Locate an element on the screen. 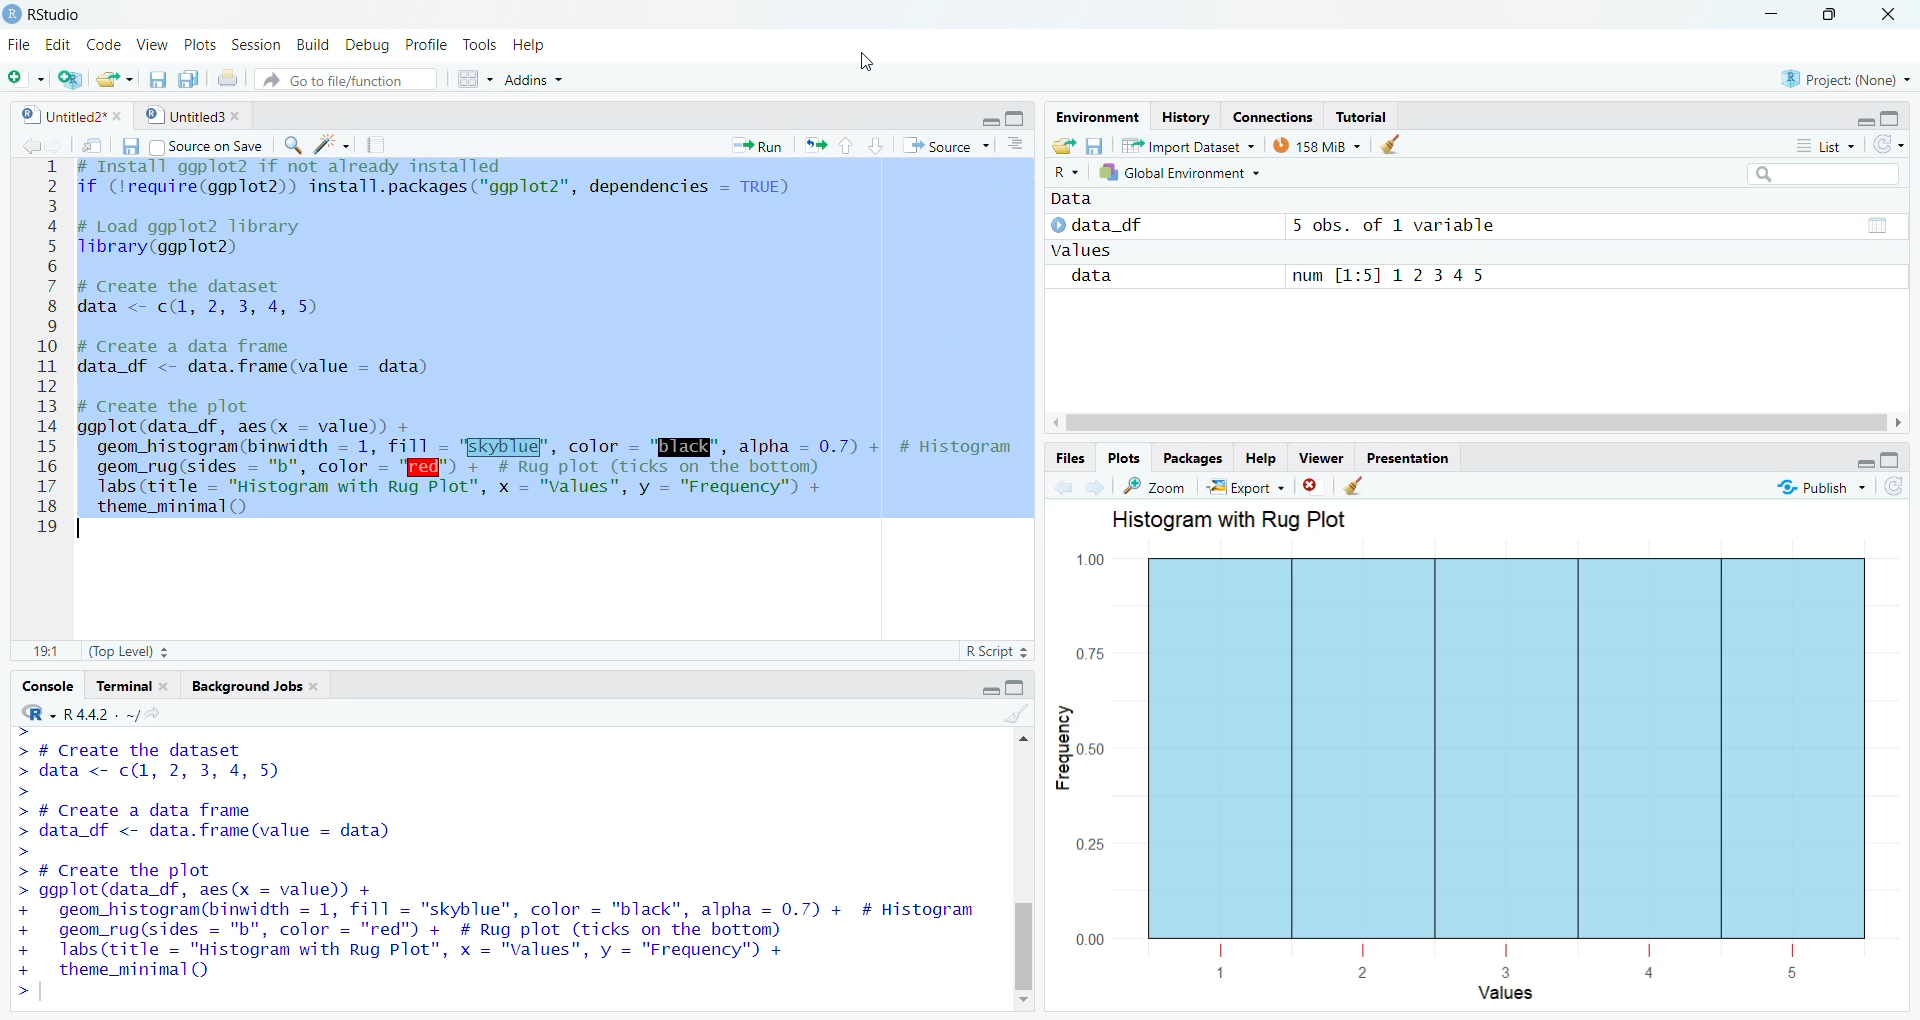 The image size is (1920, 1020). Presentation is located at coordinates (1420, 456).